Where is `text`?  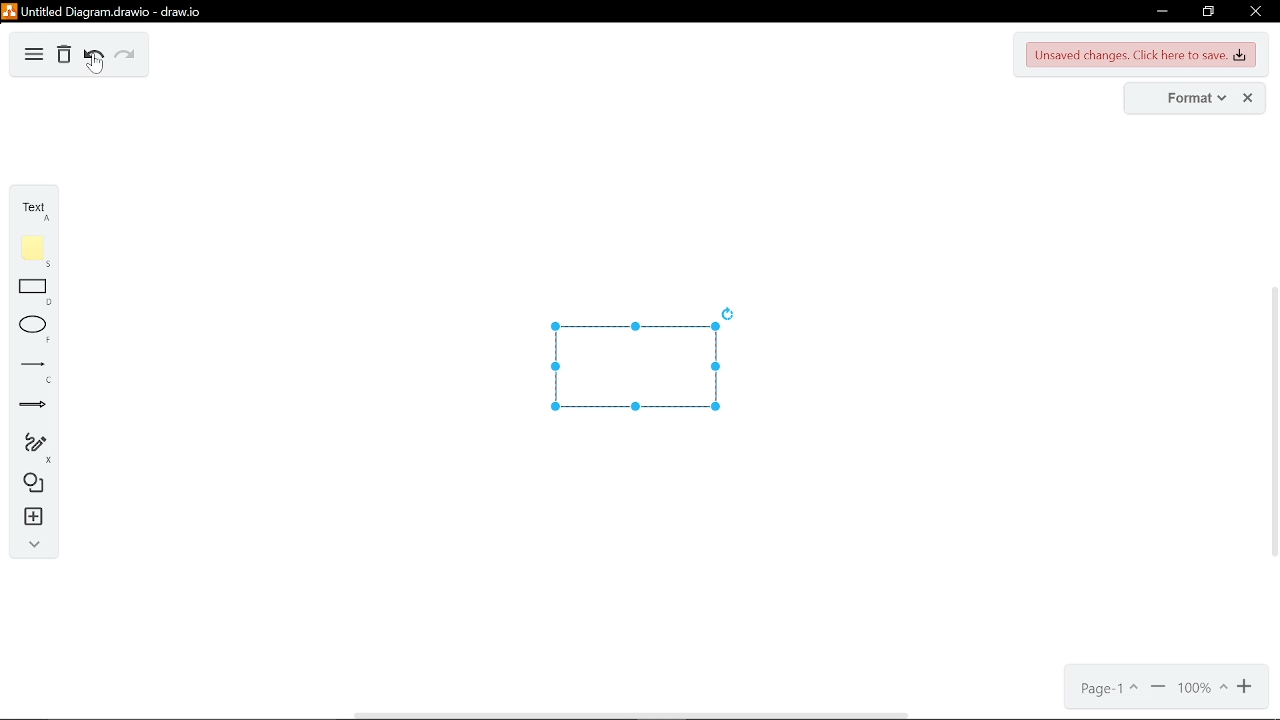 text is located at coordinates (37, 212).